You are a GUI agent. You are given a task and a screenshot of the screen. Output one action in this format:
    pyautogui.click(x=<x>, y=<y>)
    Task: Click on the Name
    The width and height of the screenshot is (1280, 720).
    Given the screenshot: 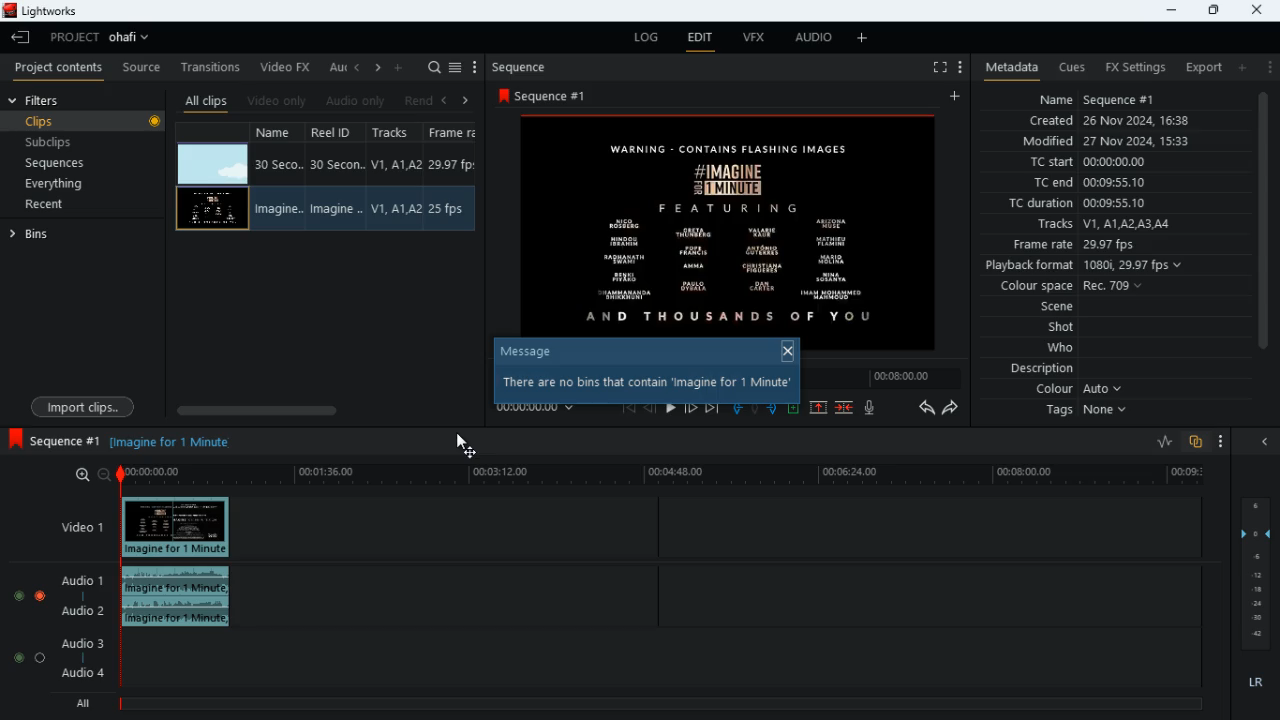 What is the action you would take?
    pyautogui.click(x=276, y=210)
    